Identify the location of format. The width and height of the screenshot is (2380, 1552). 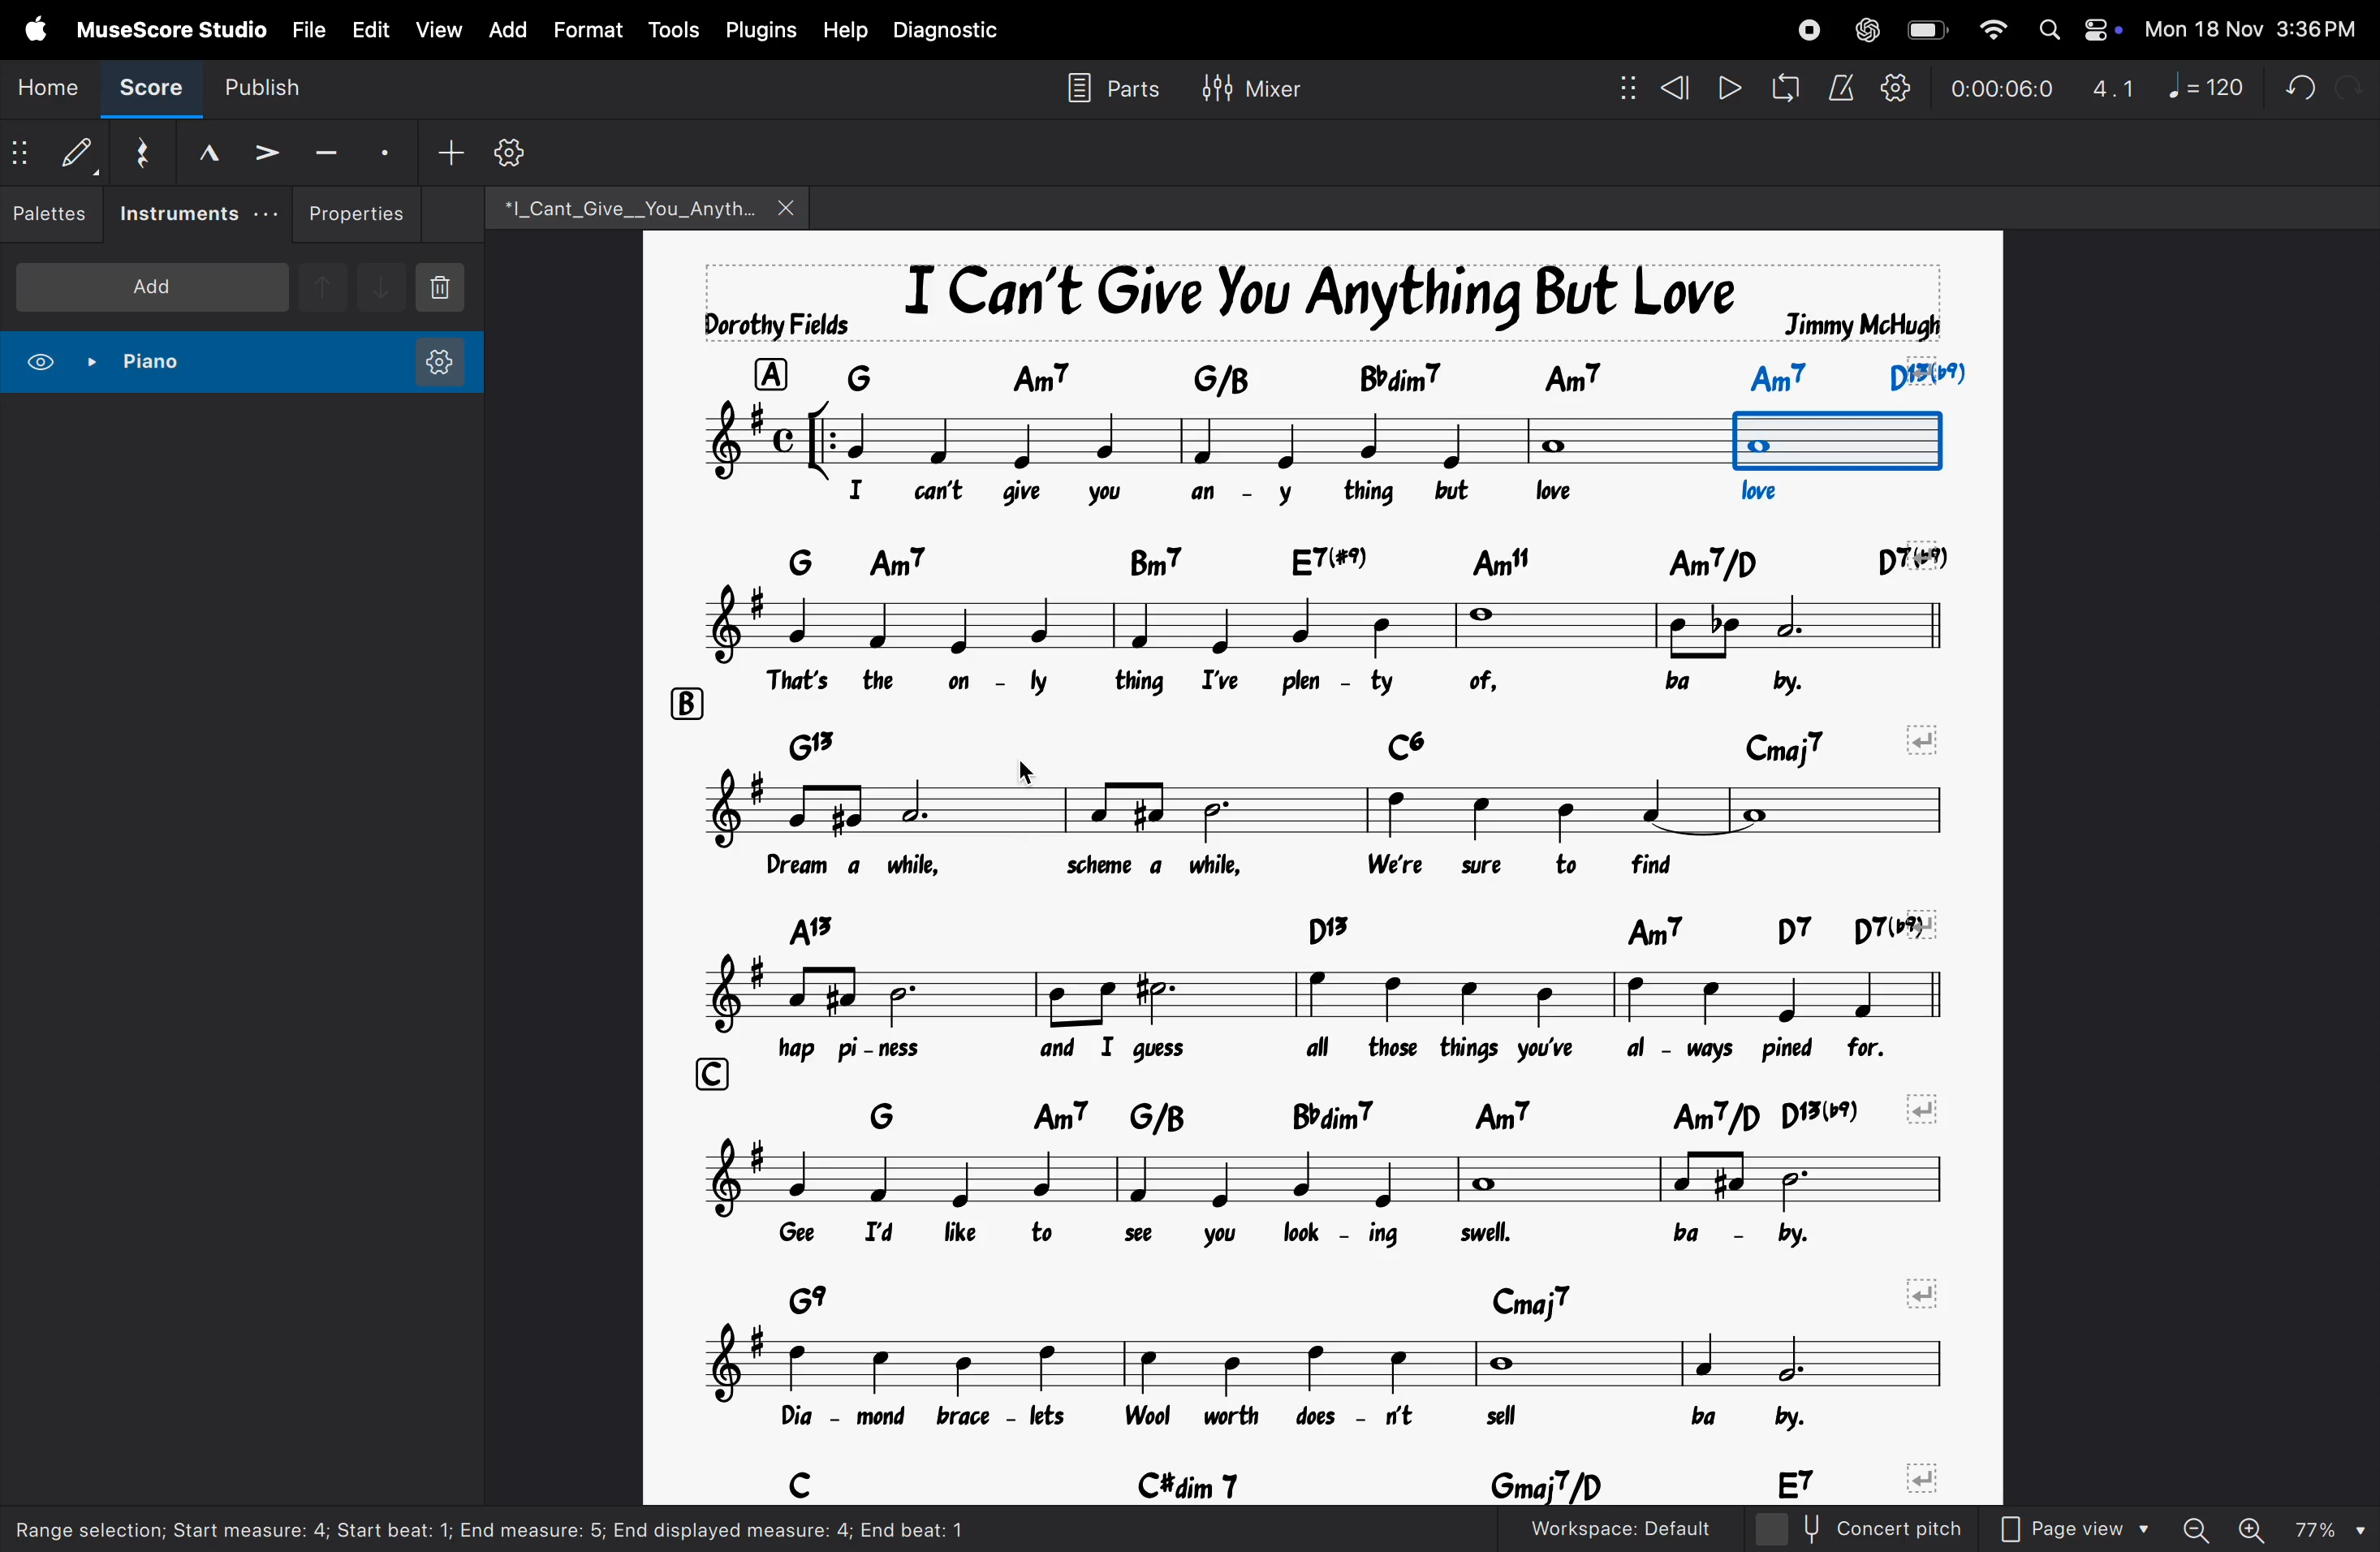
(588, 31).